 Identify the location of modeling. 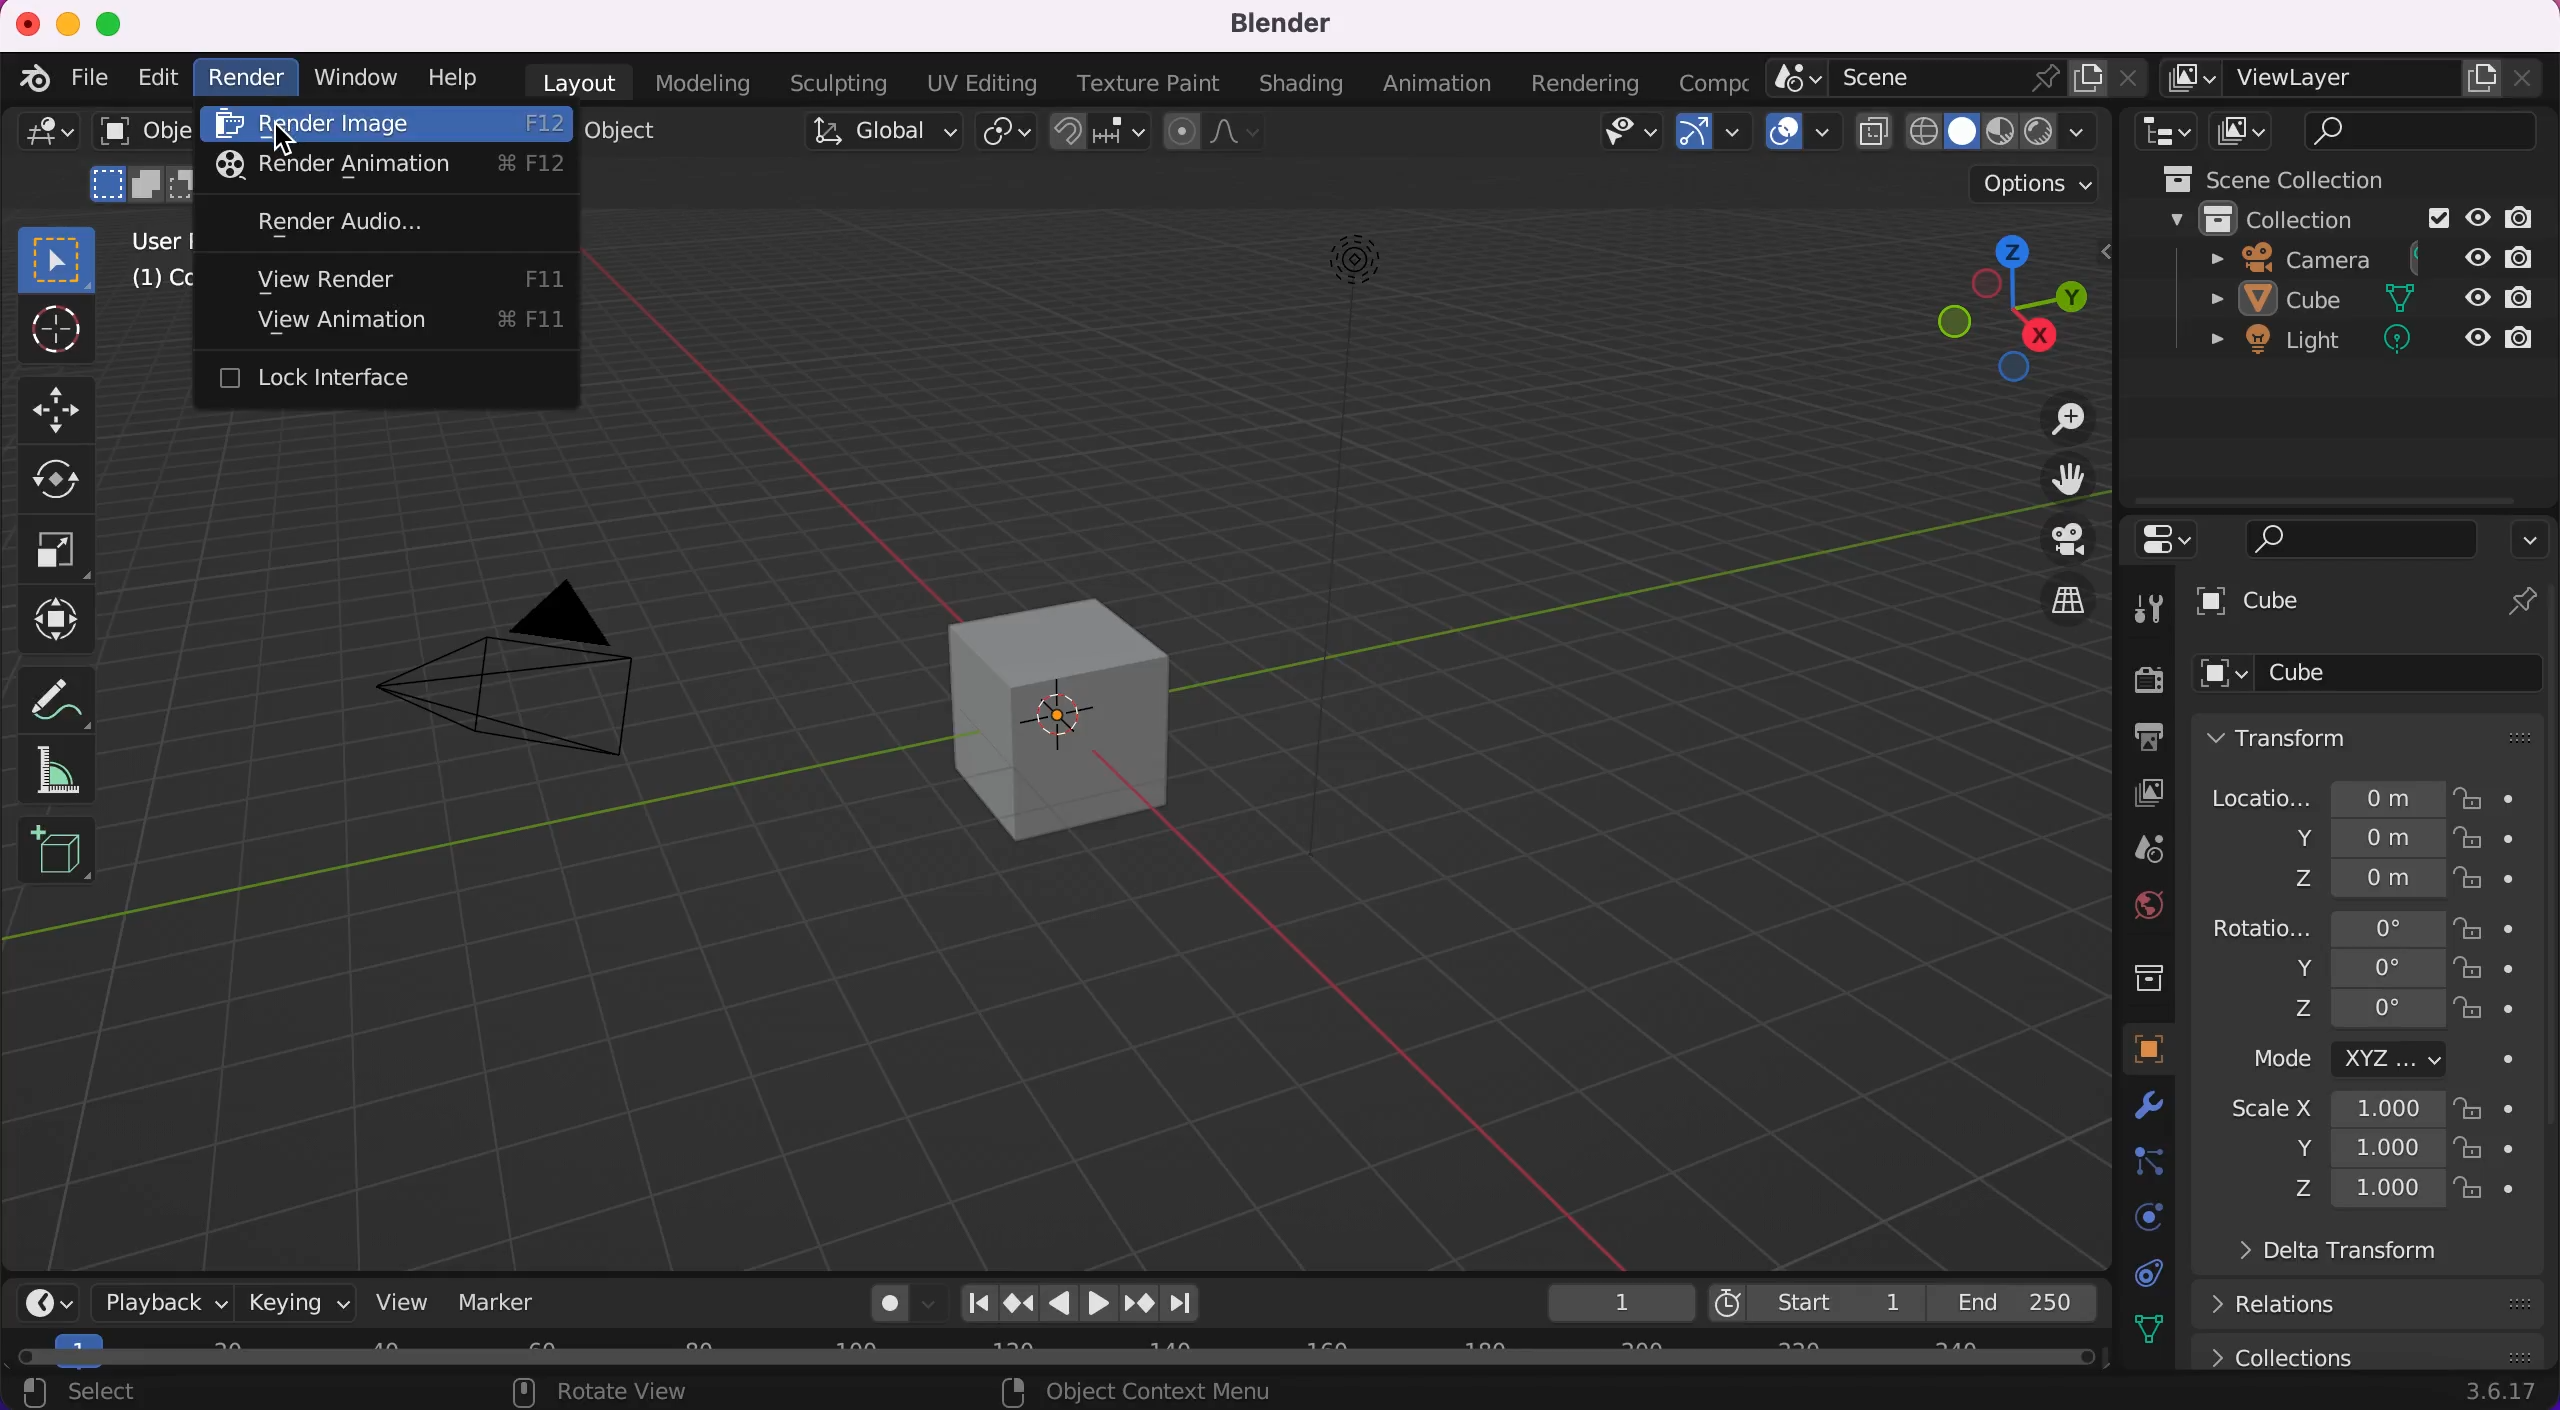
(704, 85).